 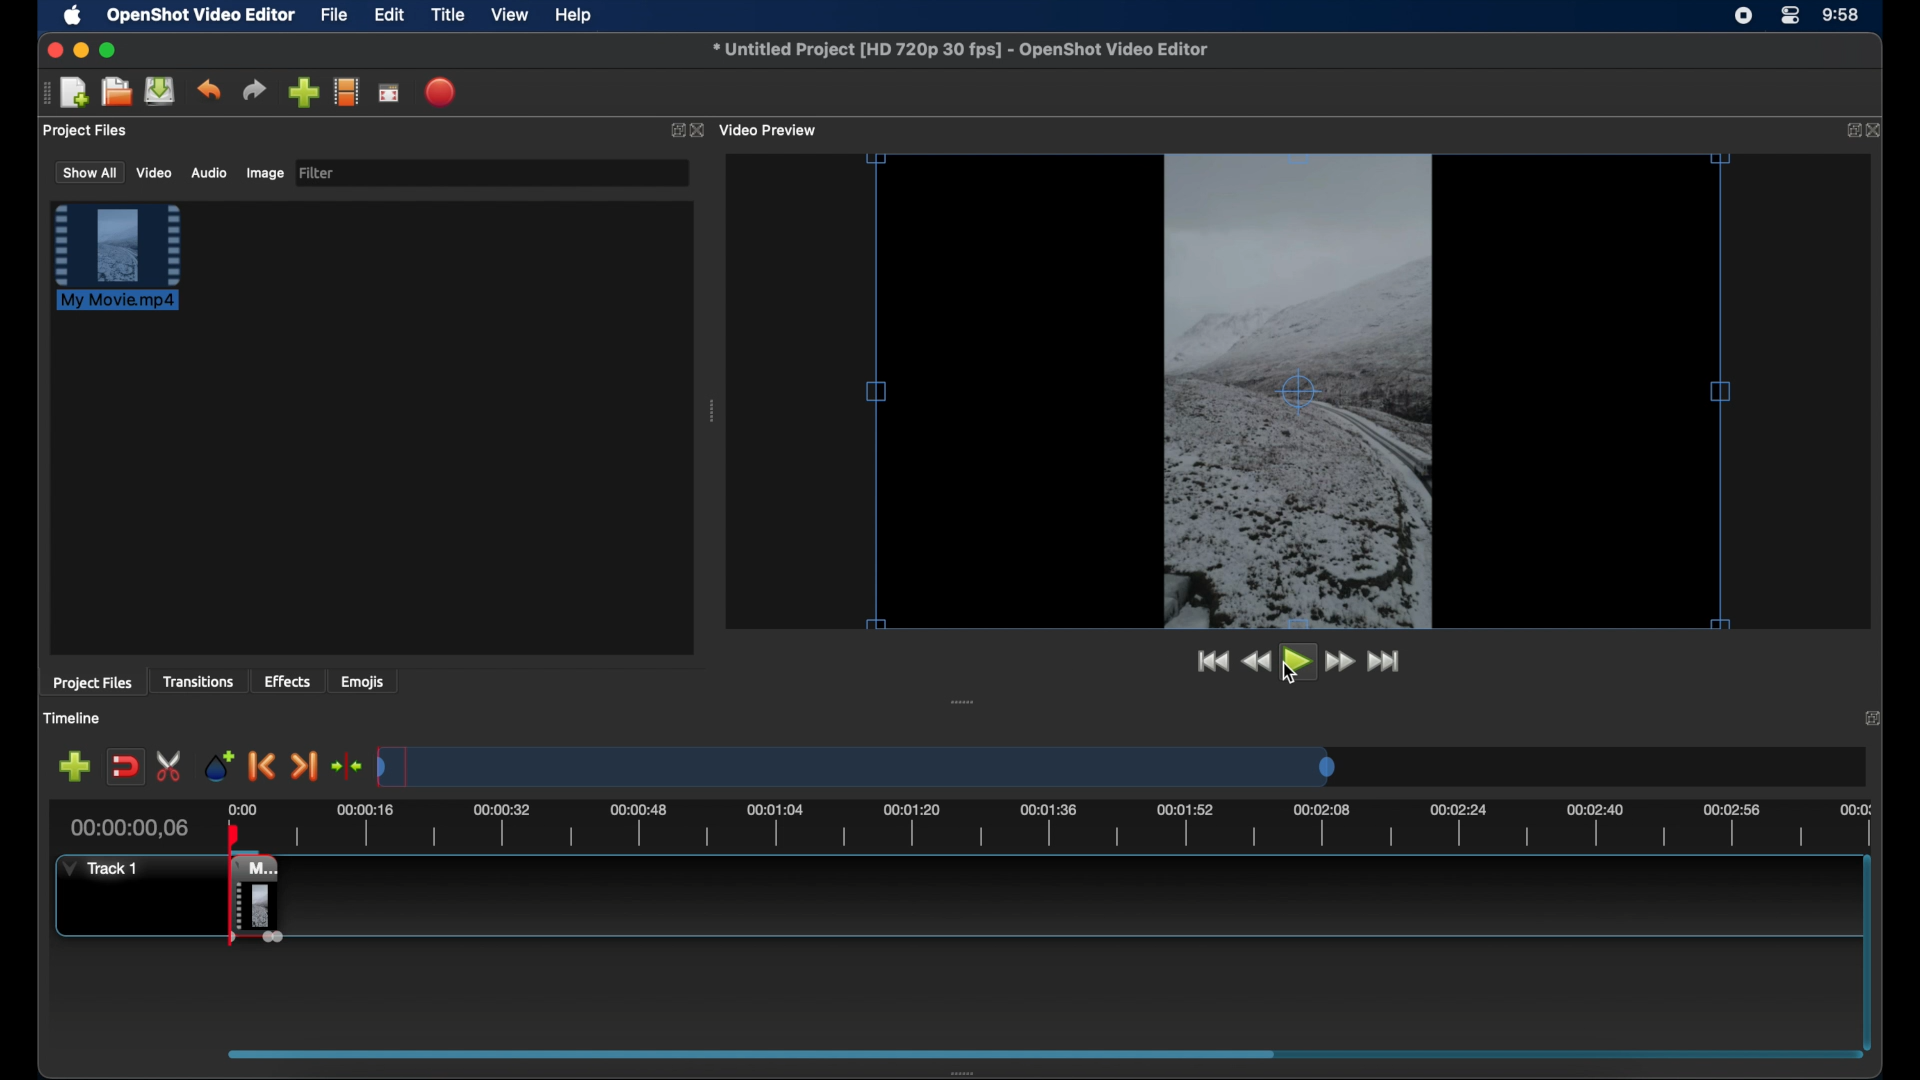 I want to click on add track, so click(x=74, y=767).